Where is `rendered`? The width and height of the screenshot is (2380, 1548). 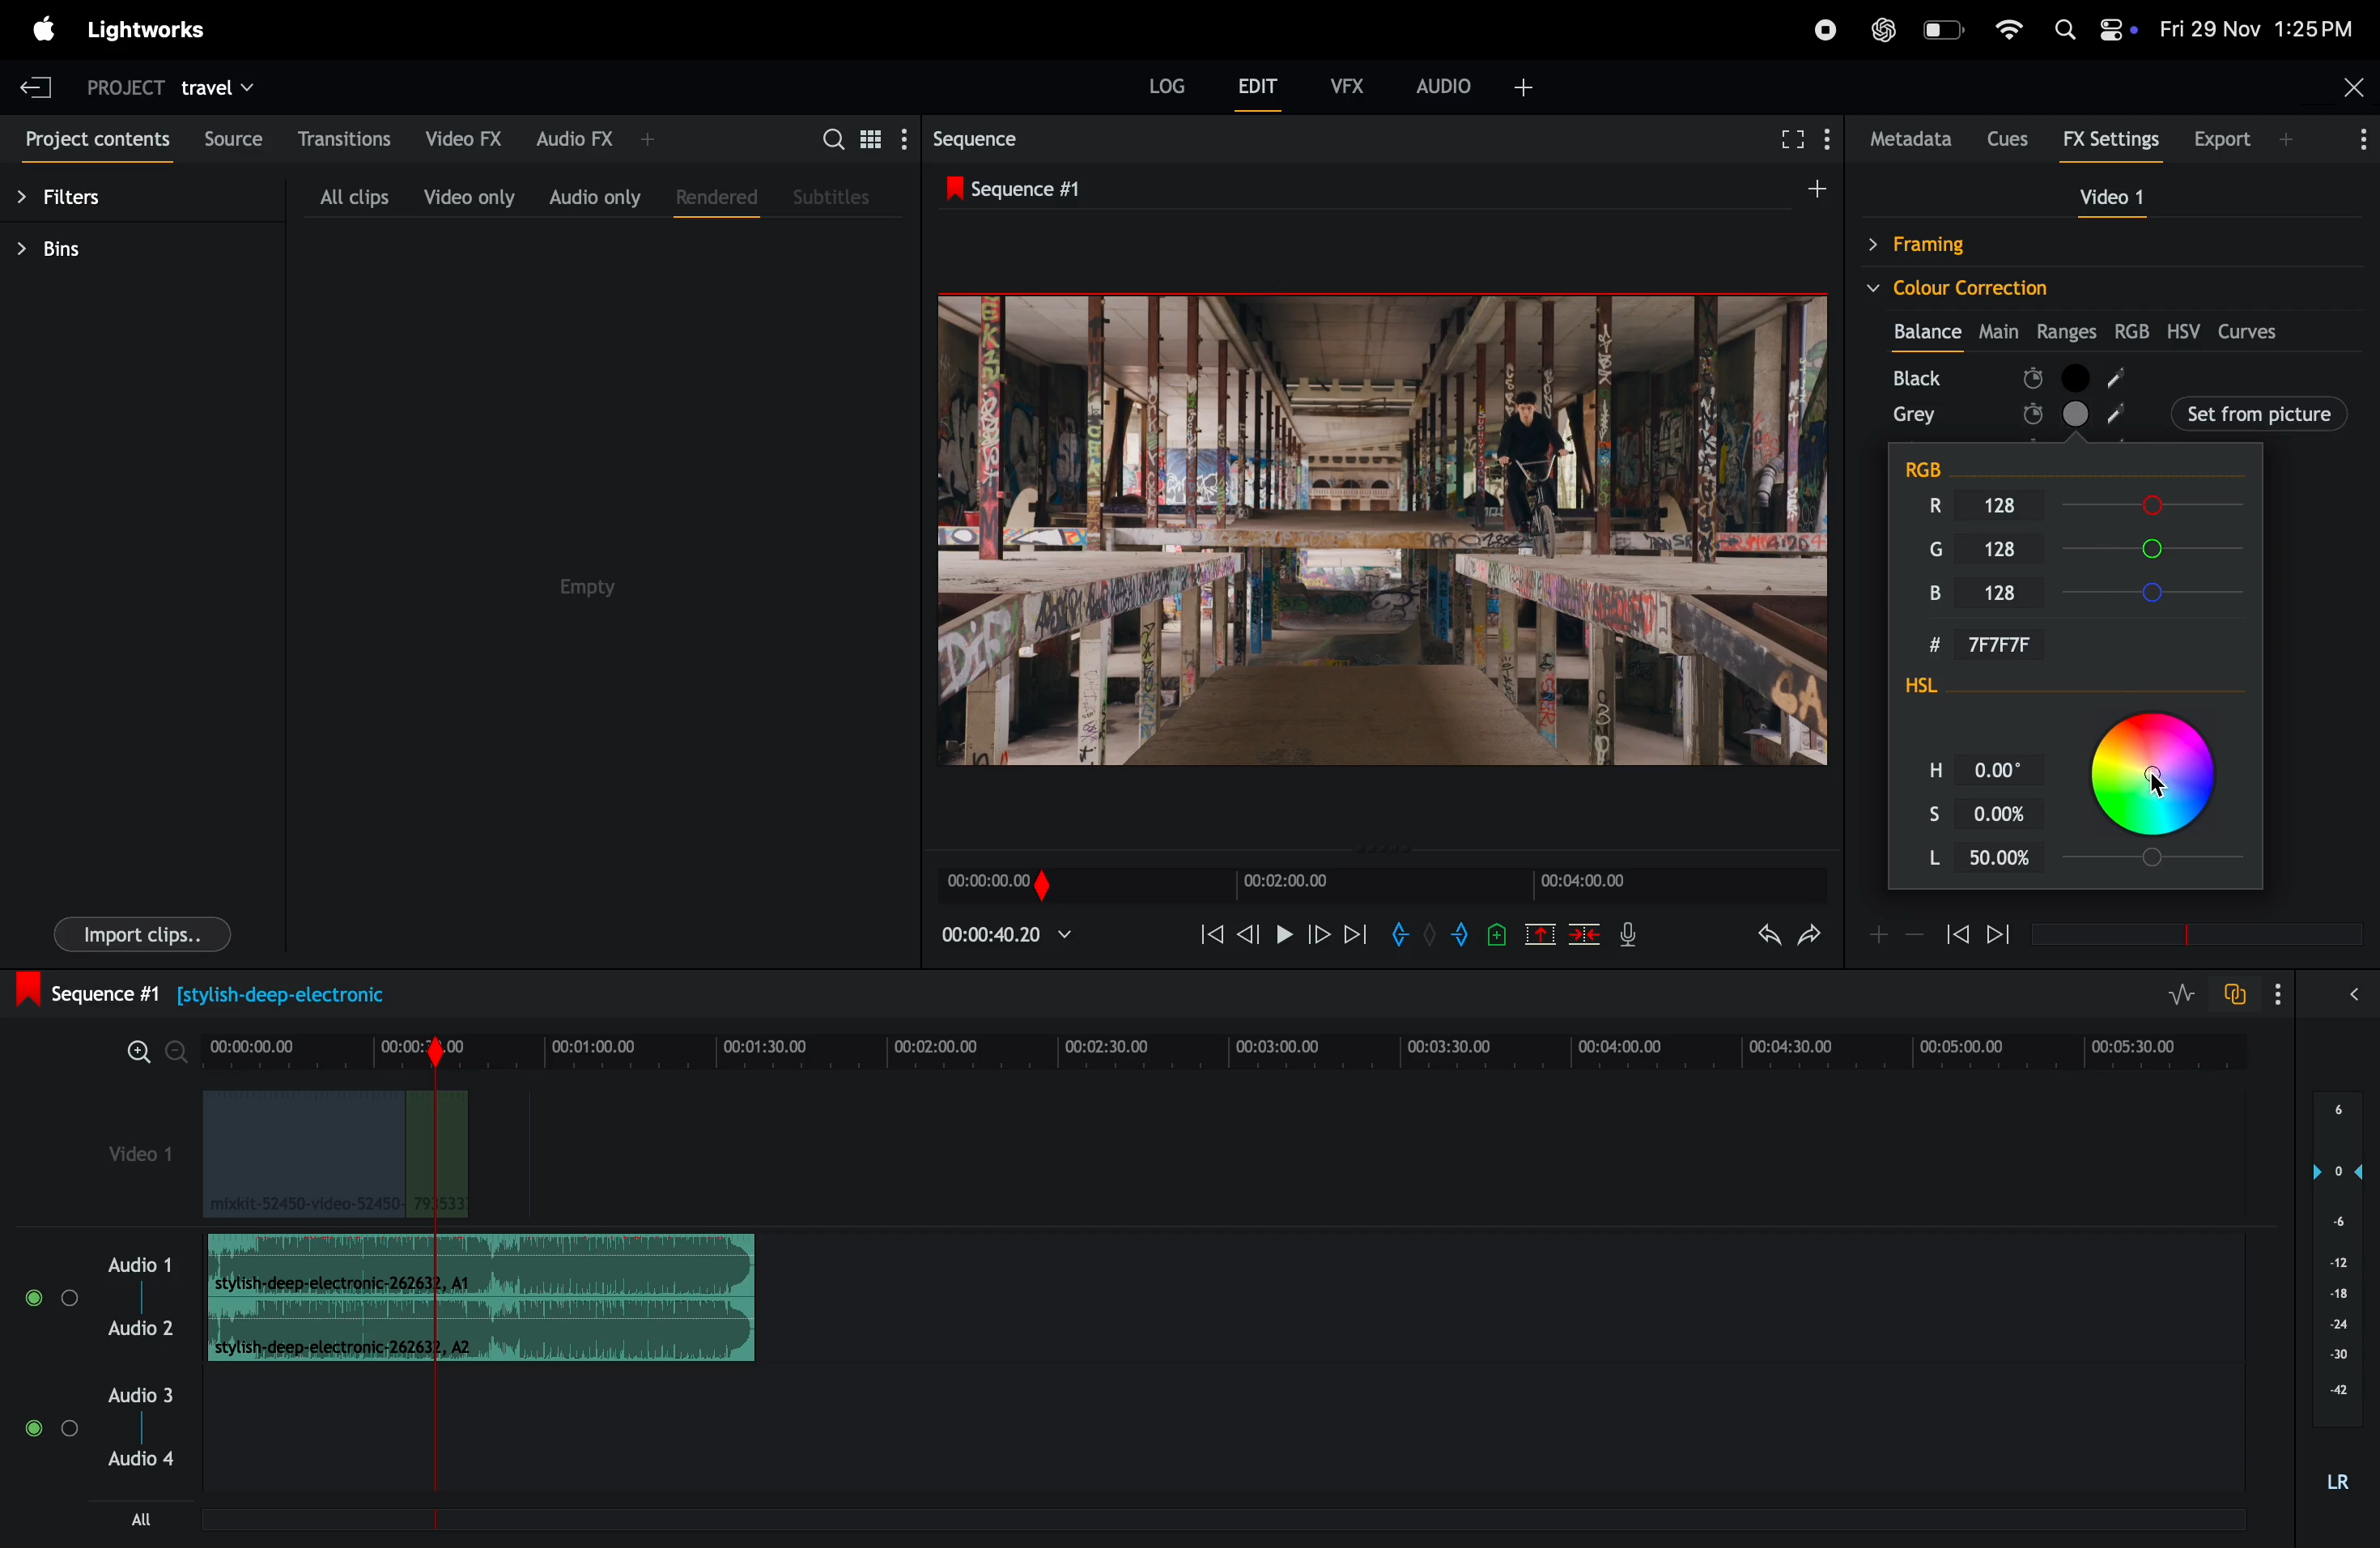
rendered is located at coordinates (716, 199).